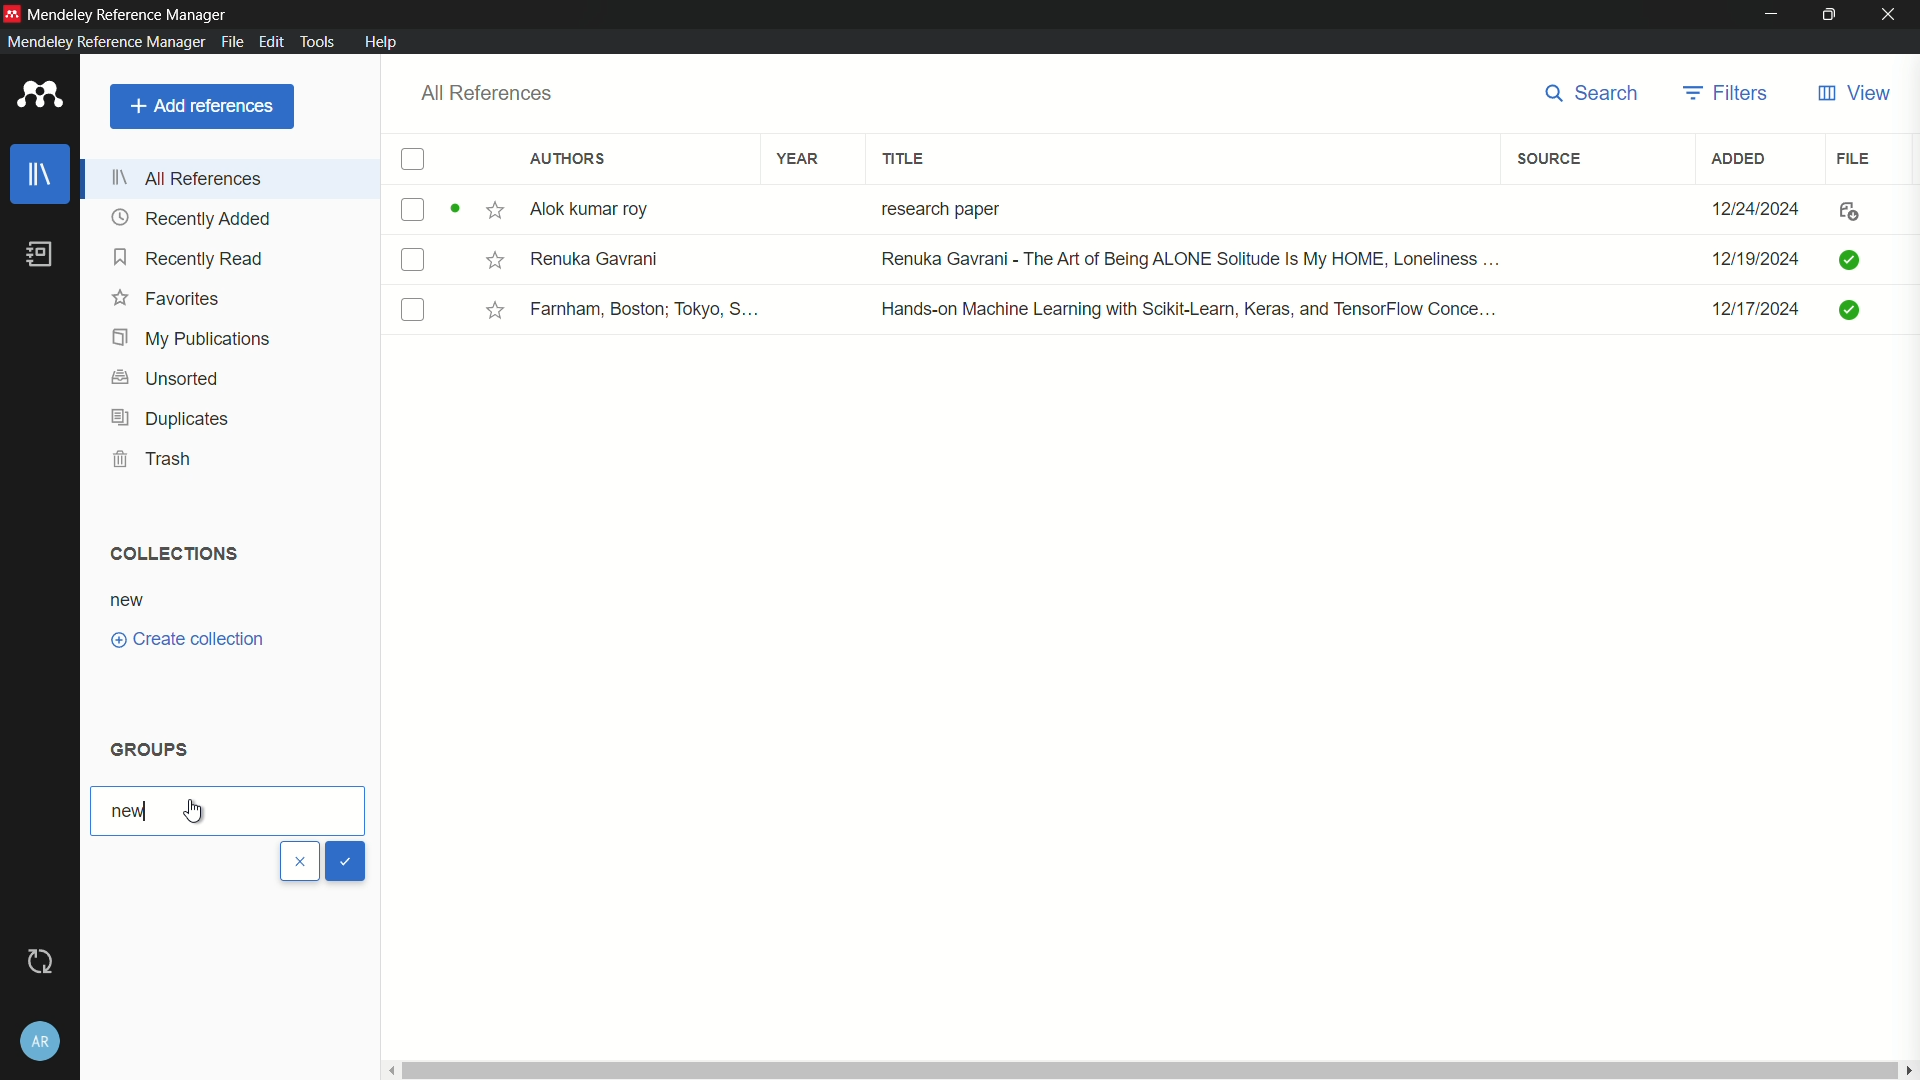 The height and width of the screenshot is (1080, 1920). Describe the element at coordinates (40, 1042) in the screenshot. I see `account and help` at that location.